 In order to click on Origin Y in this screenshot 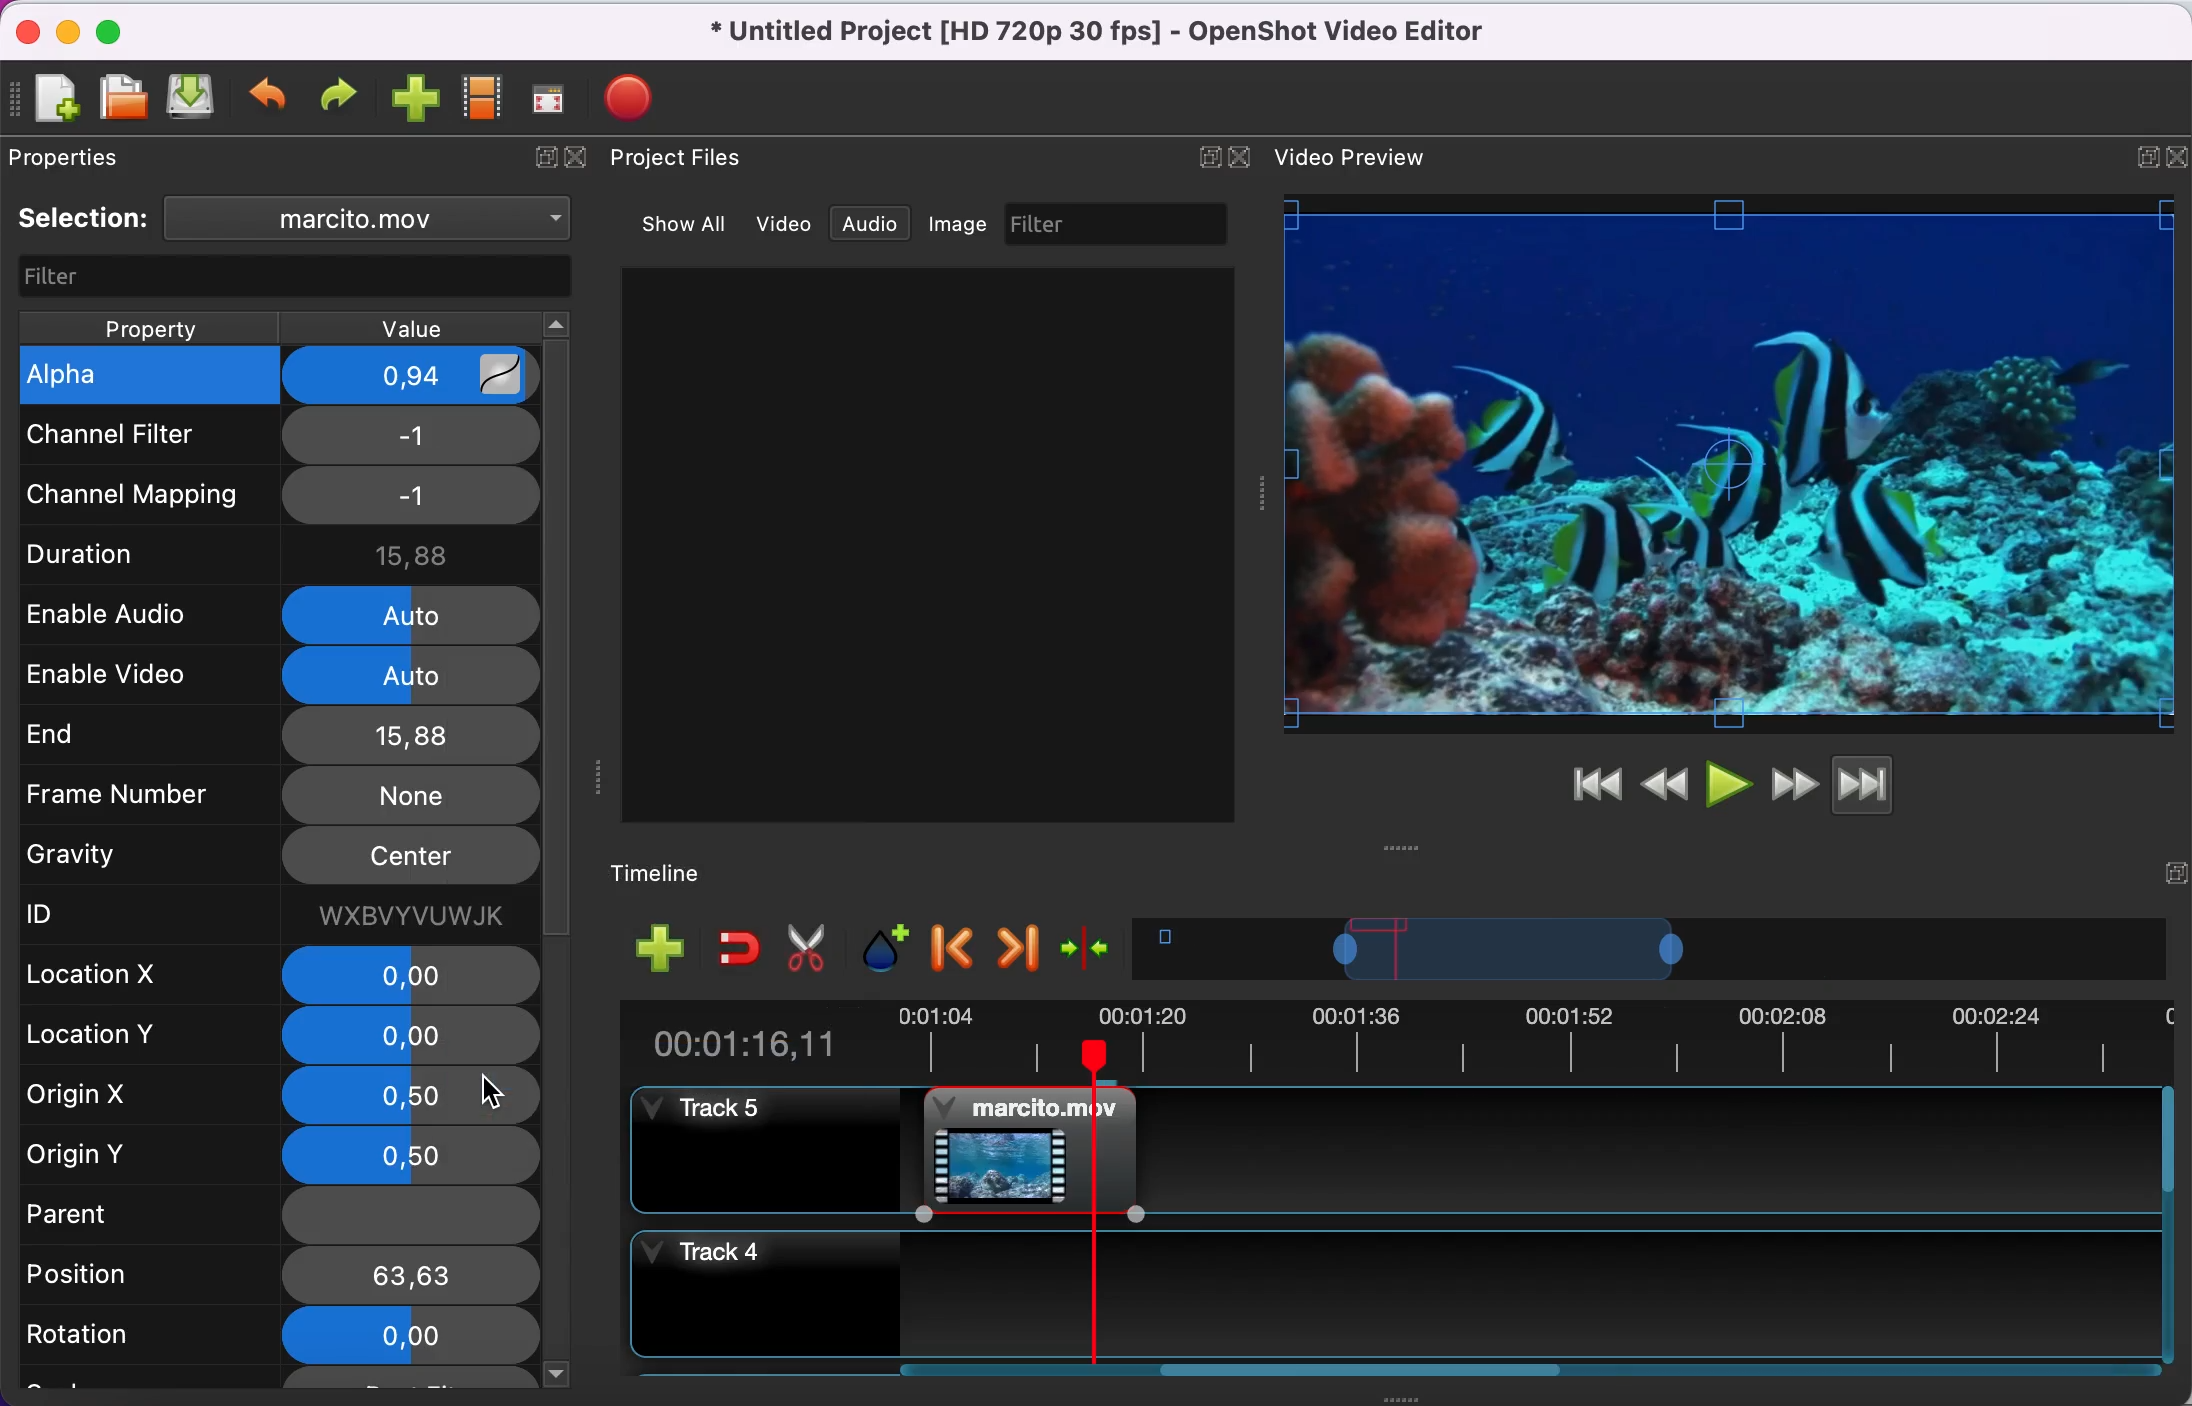, I will do `click(122, 1150)`.